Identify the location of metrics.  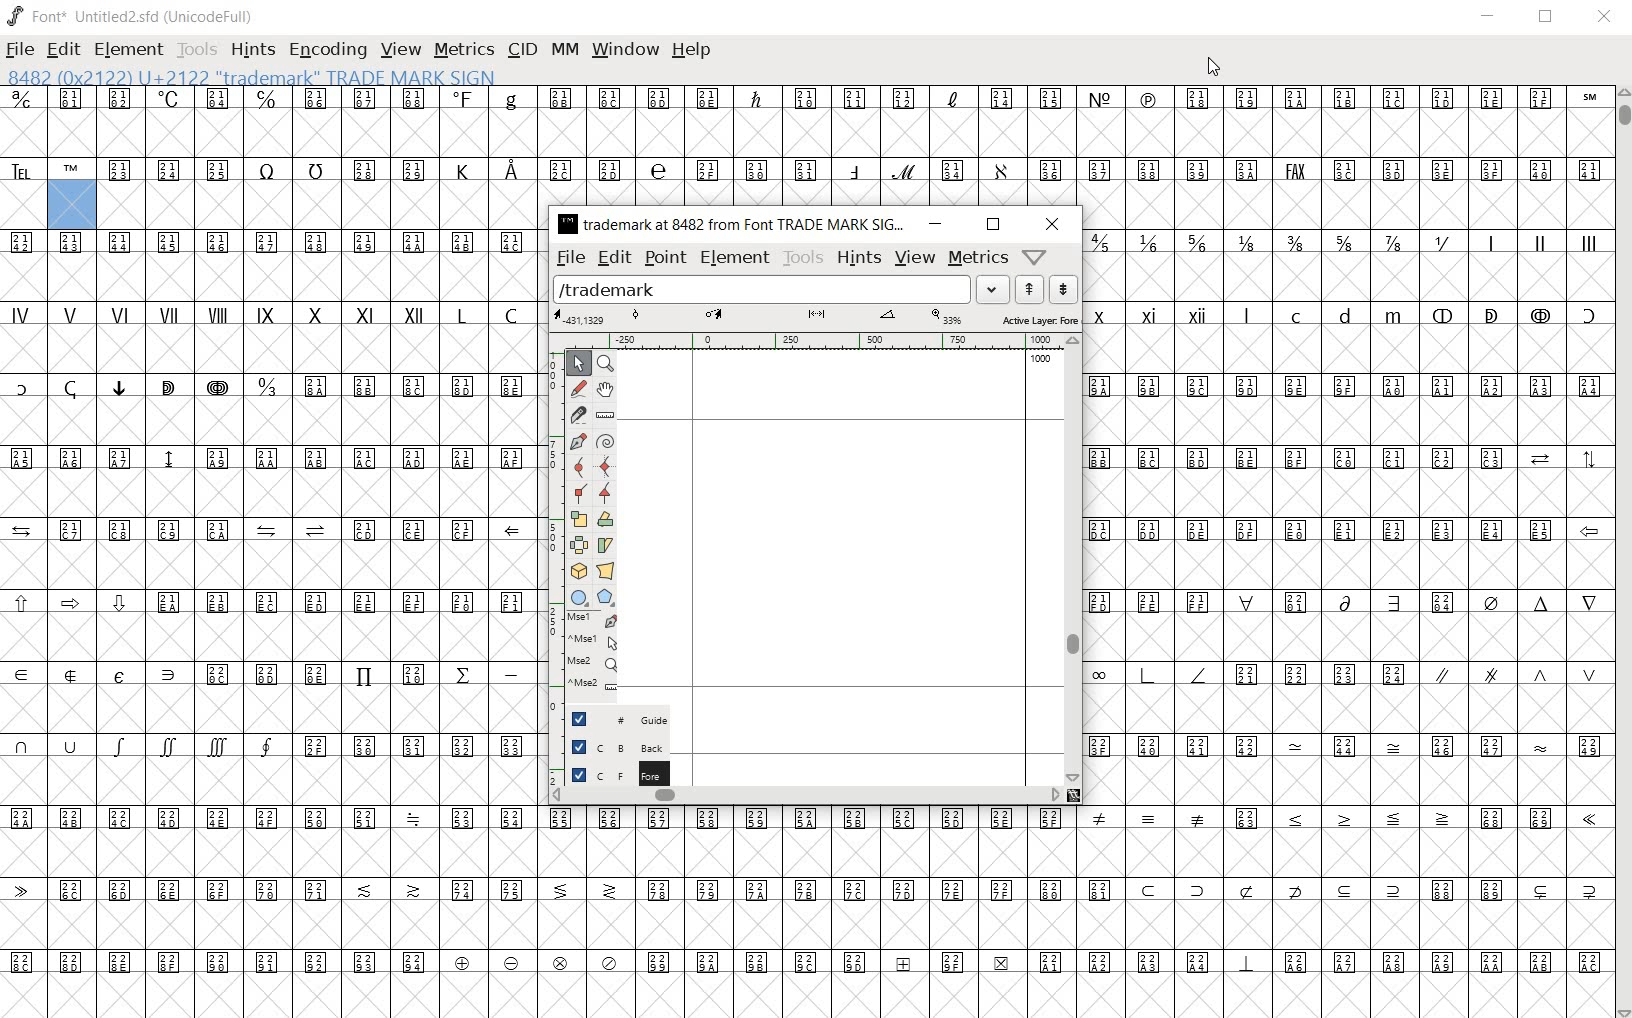
(980, 258).